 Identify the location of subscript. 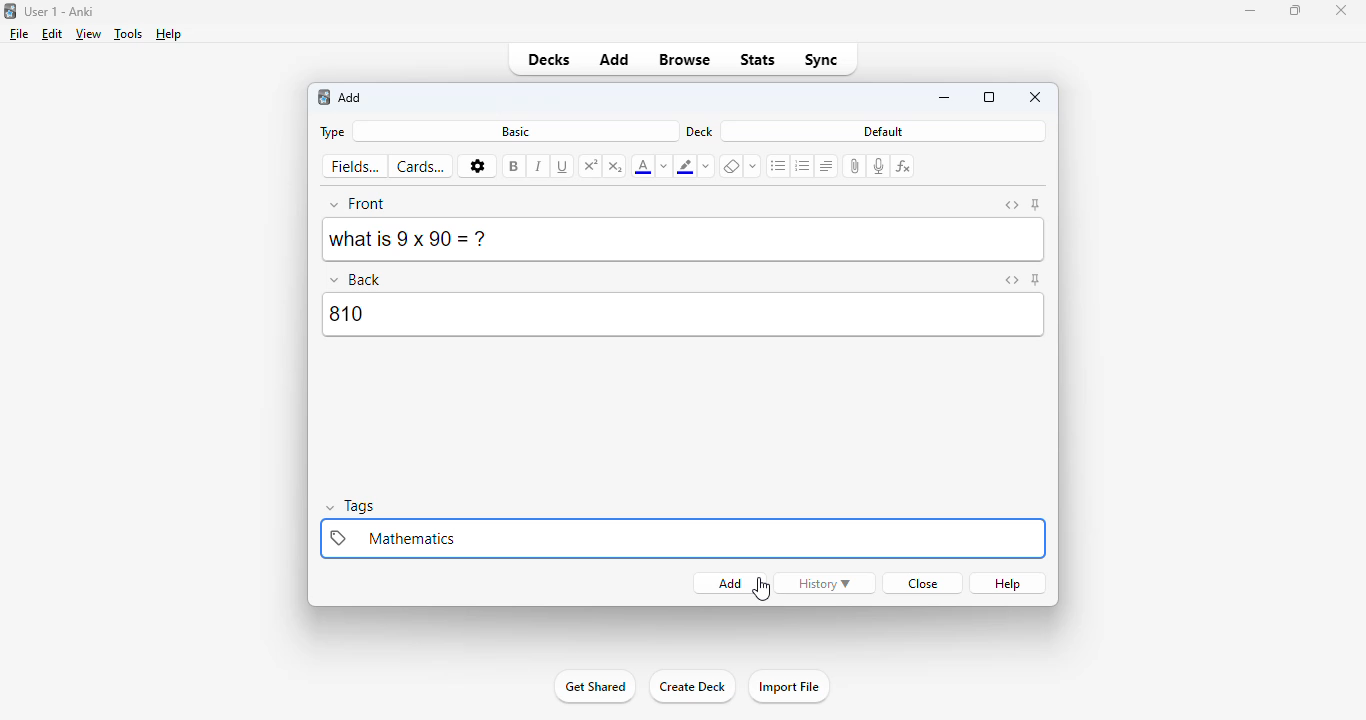
(616, 166).